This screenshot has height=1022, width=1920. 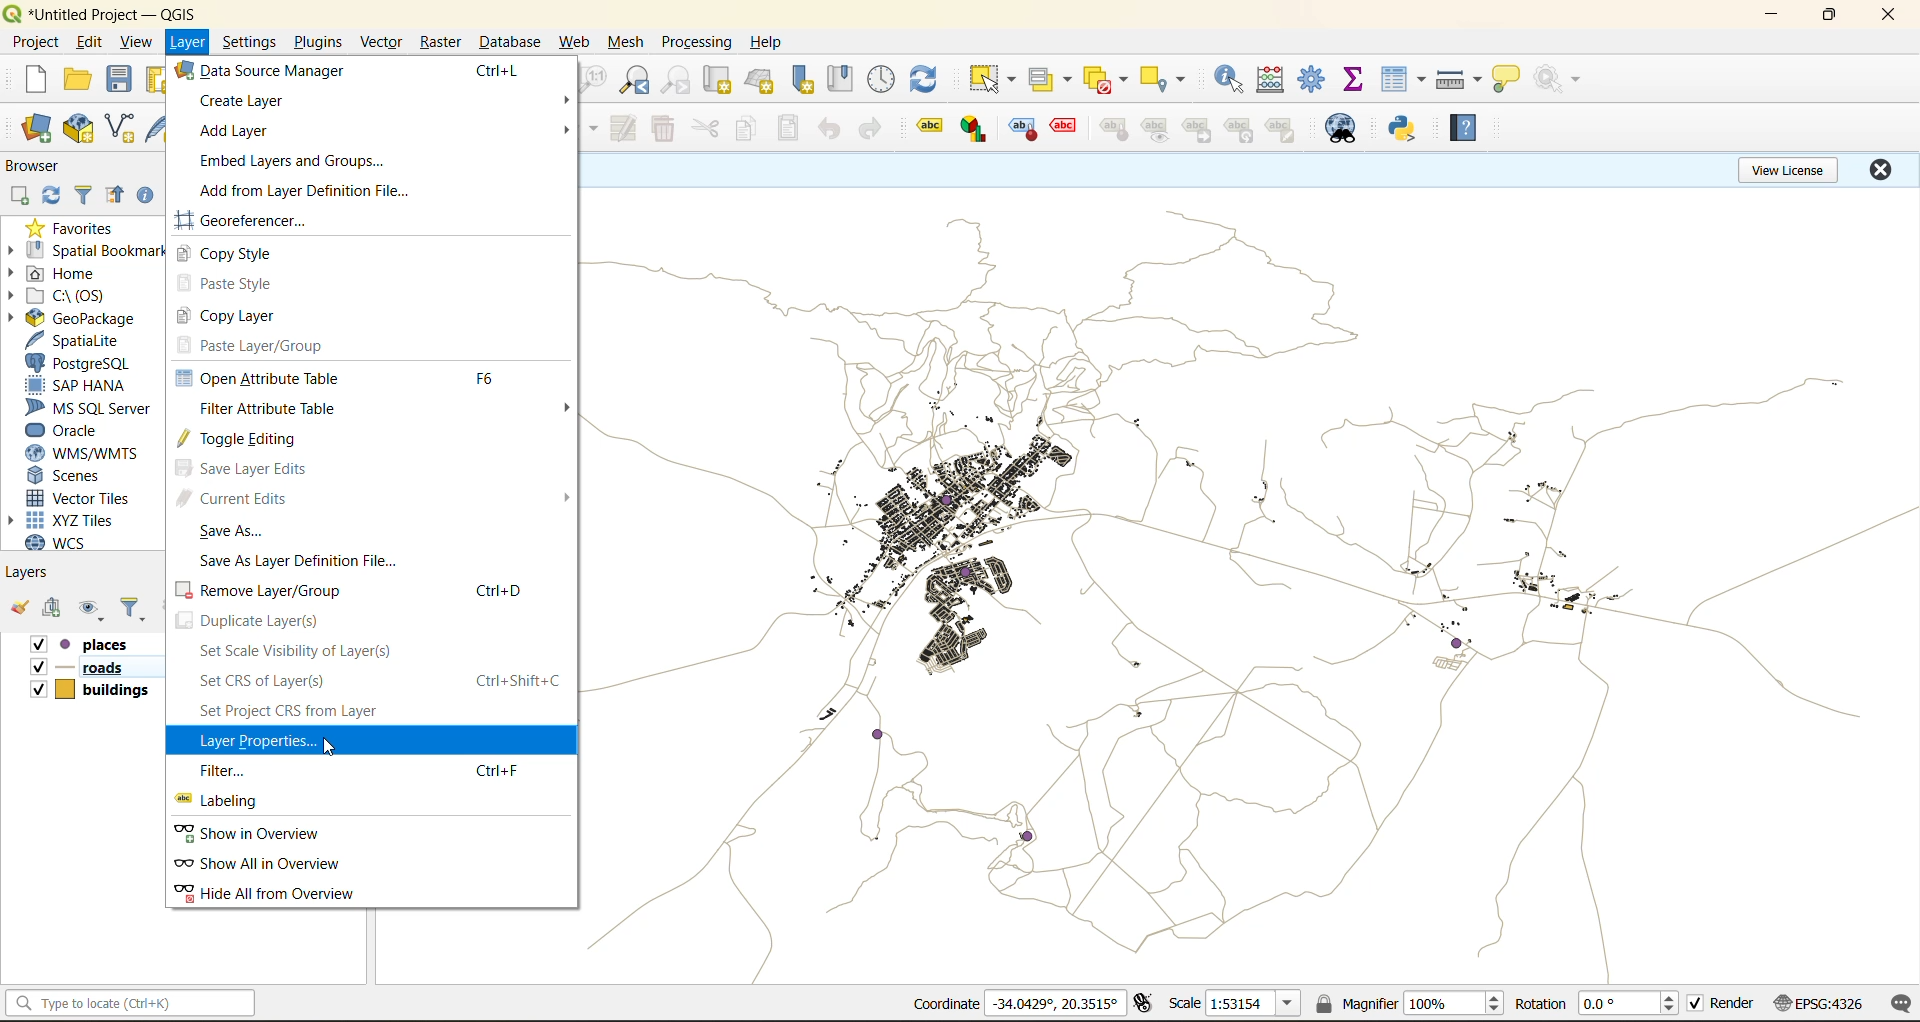 What do you see at coordinates (49, 610) in the screenshot?
I see `add` at bounding box center [49, 610].